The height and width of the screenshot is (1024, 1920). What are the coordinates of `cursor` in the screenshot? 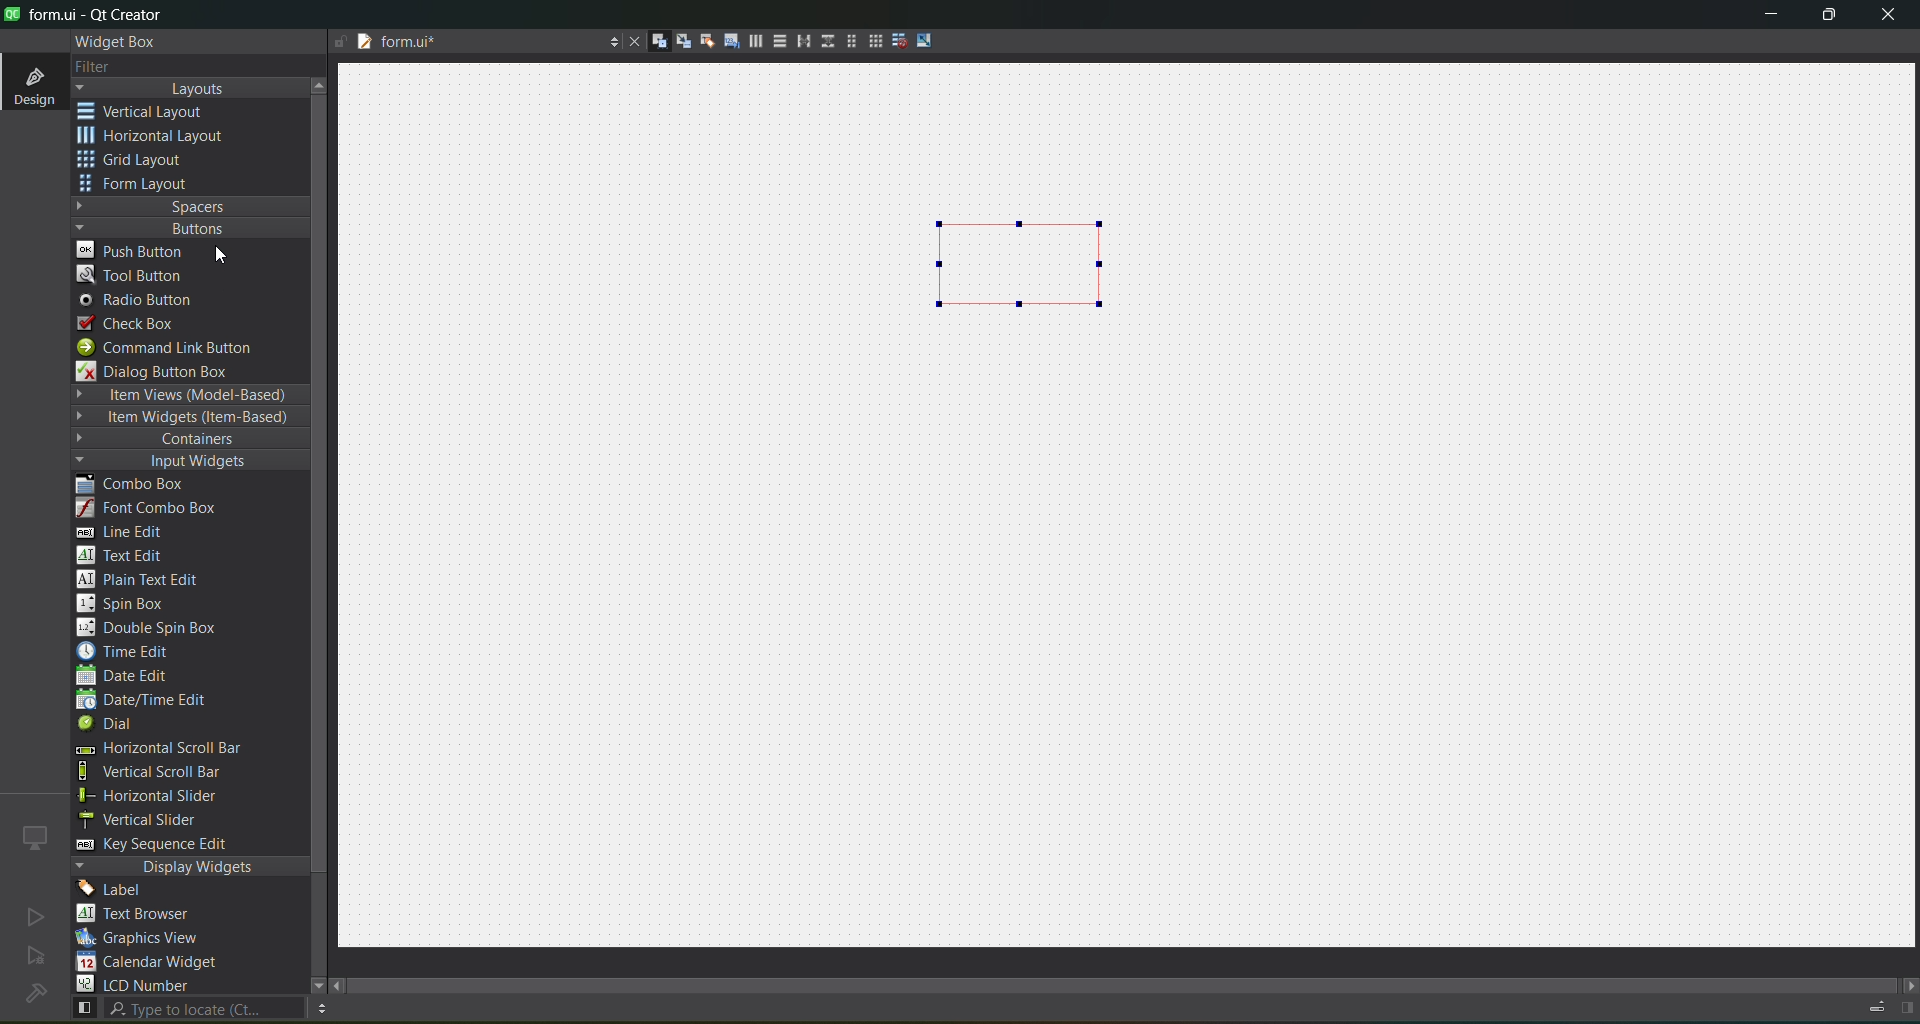 It's located at (230, 255).